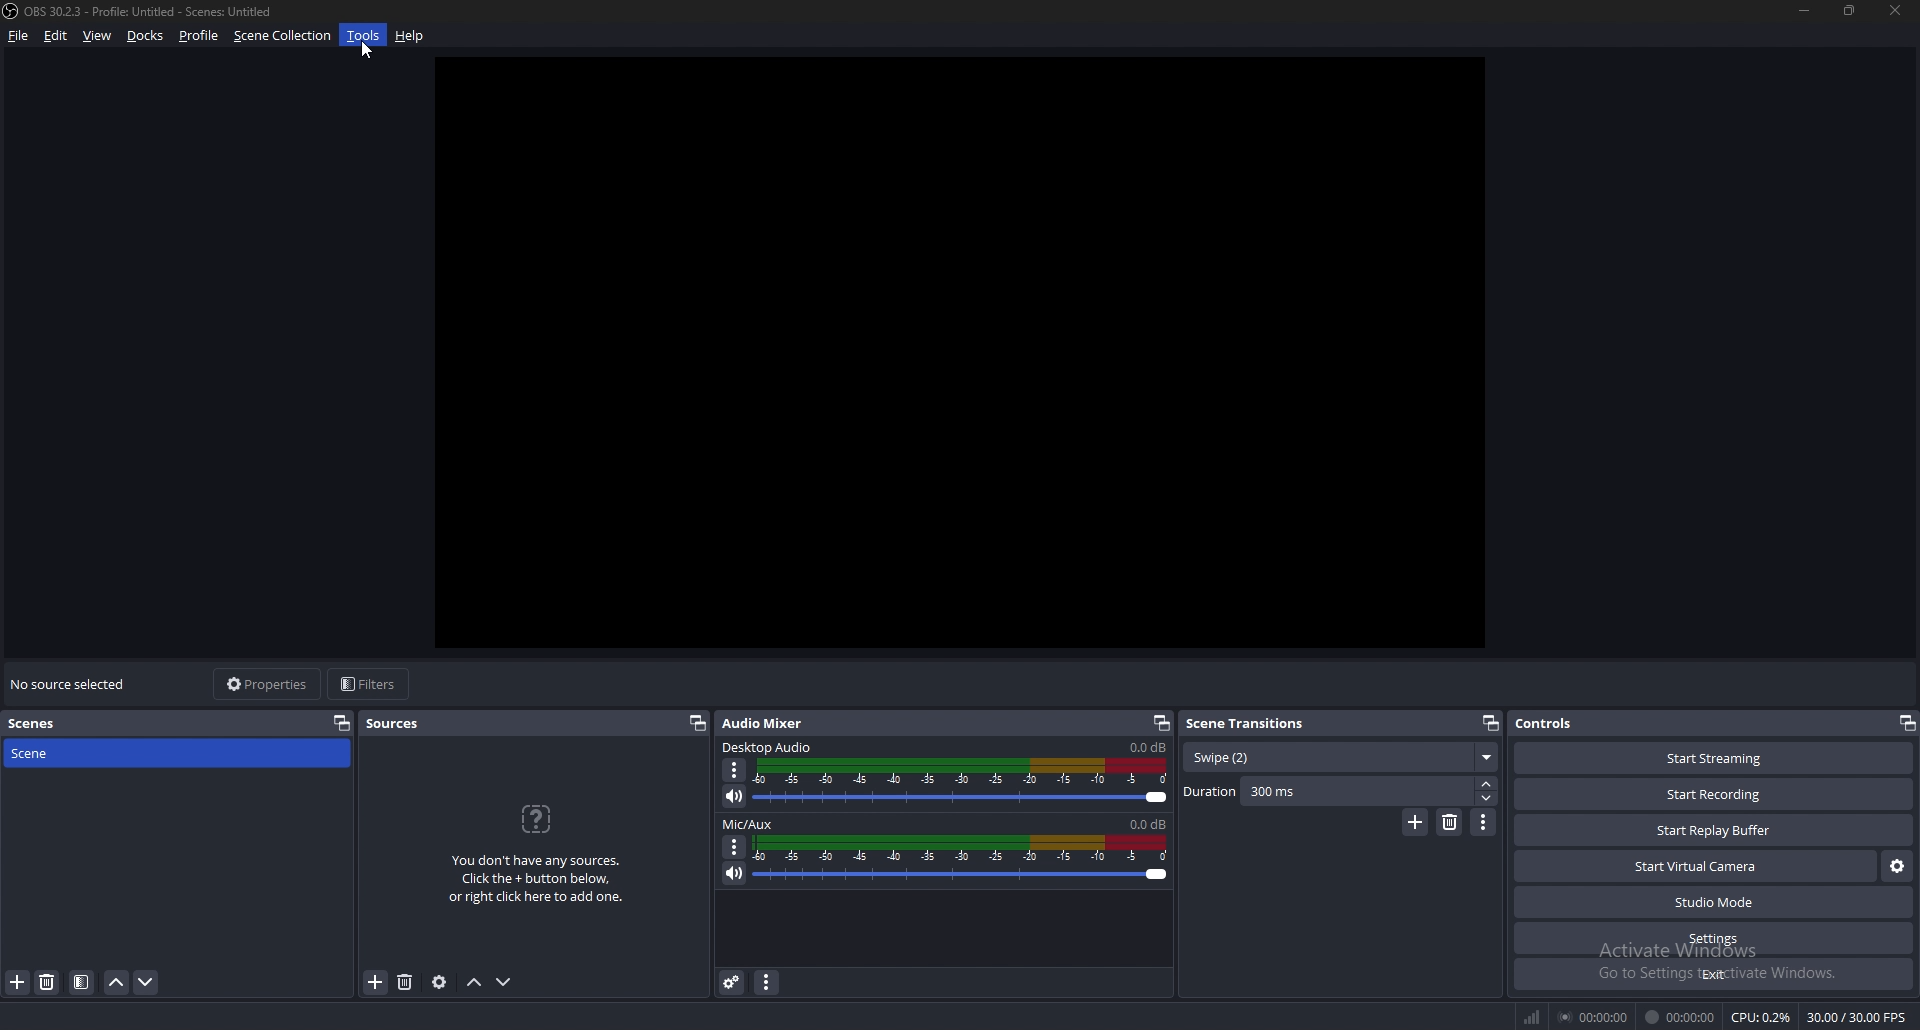  What do you see at coordinates (979, 361) in the screenshot?
I see `canvas` at bounding box center [979, 361].